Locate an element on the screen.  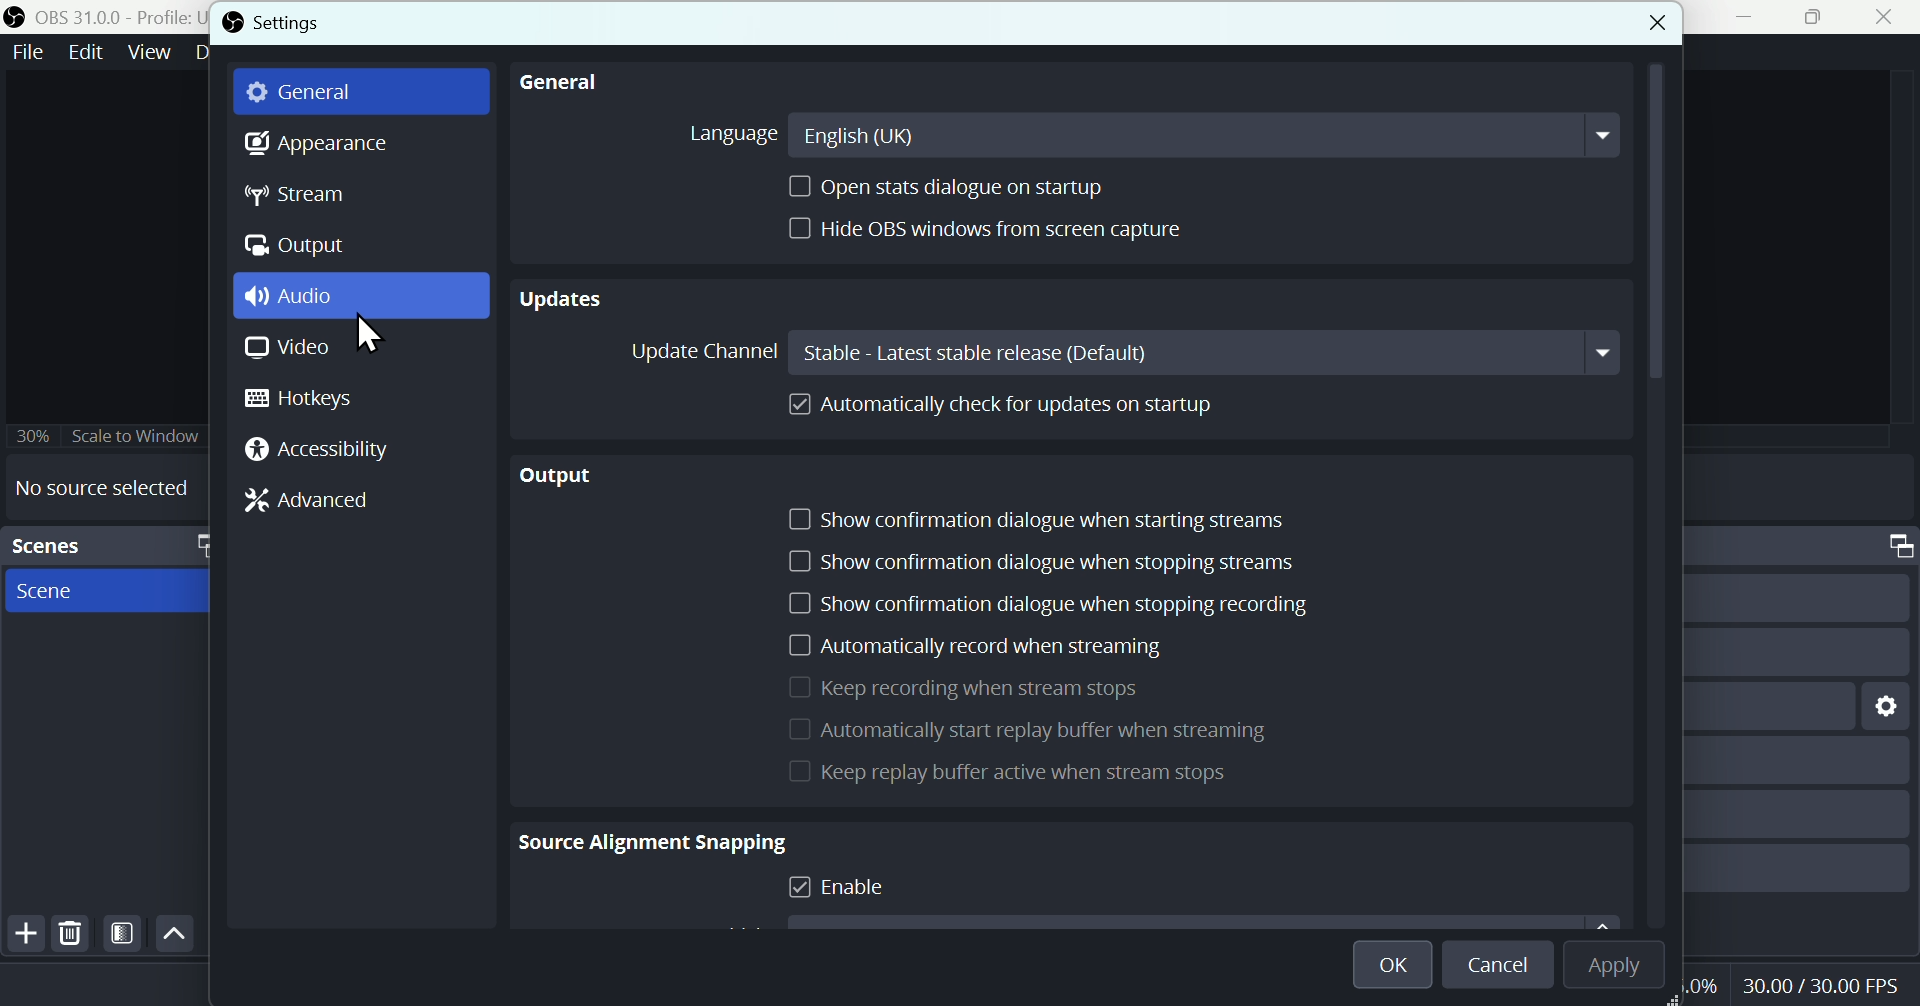
Show confirmation dialogue when starting streams is located at coordinates (1041, 515).